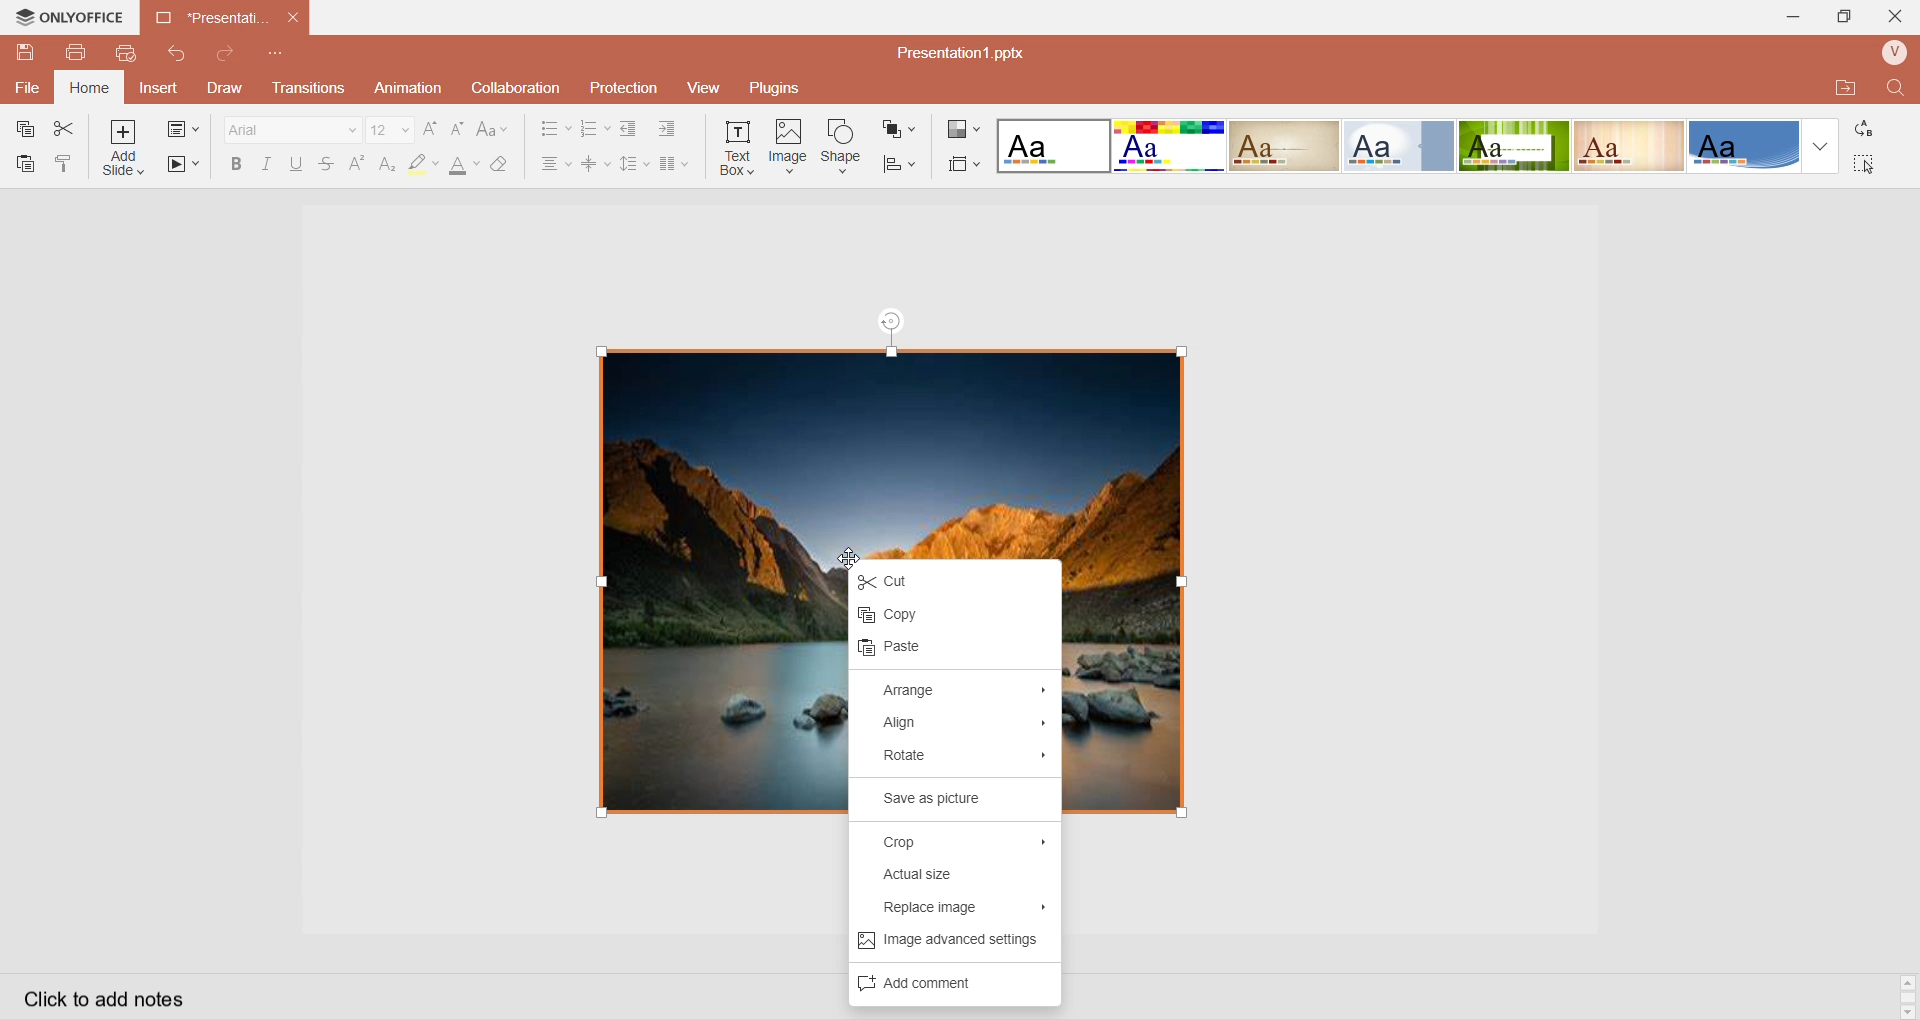  I want to click on Decrease Font Size, so click(458, 130).